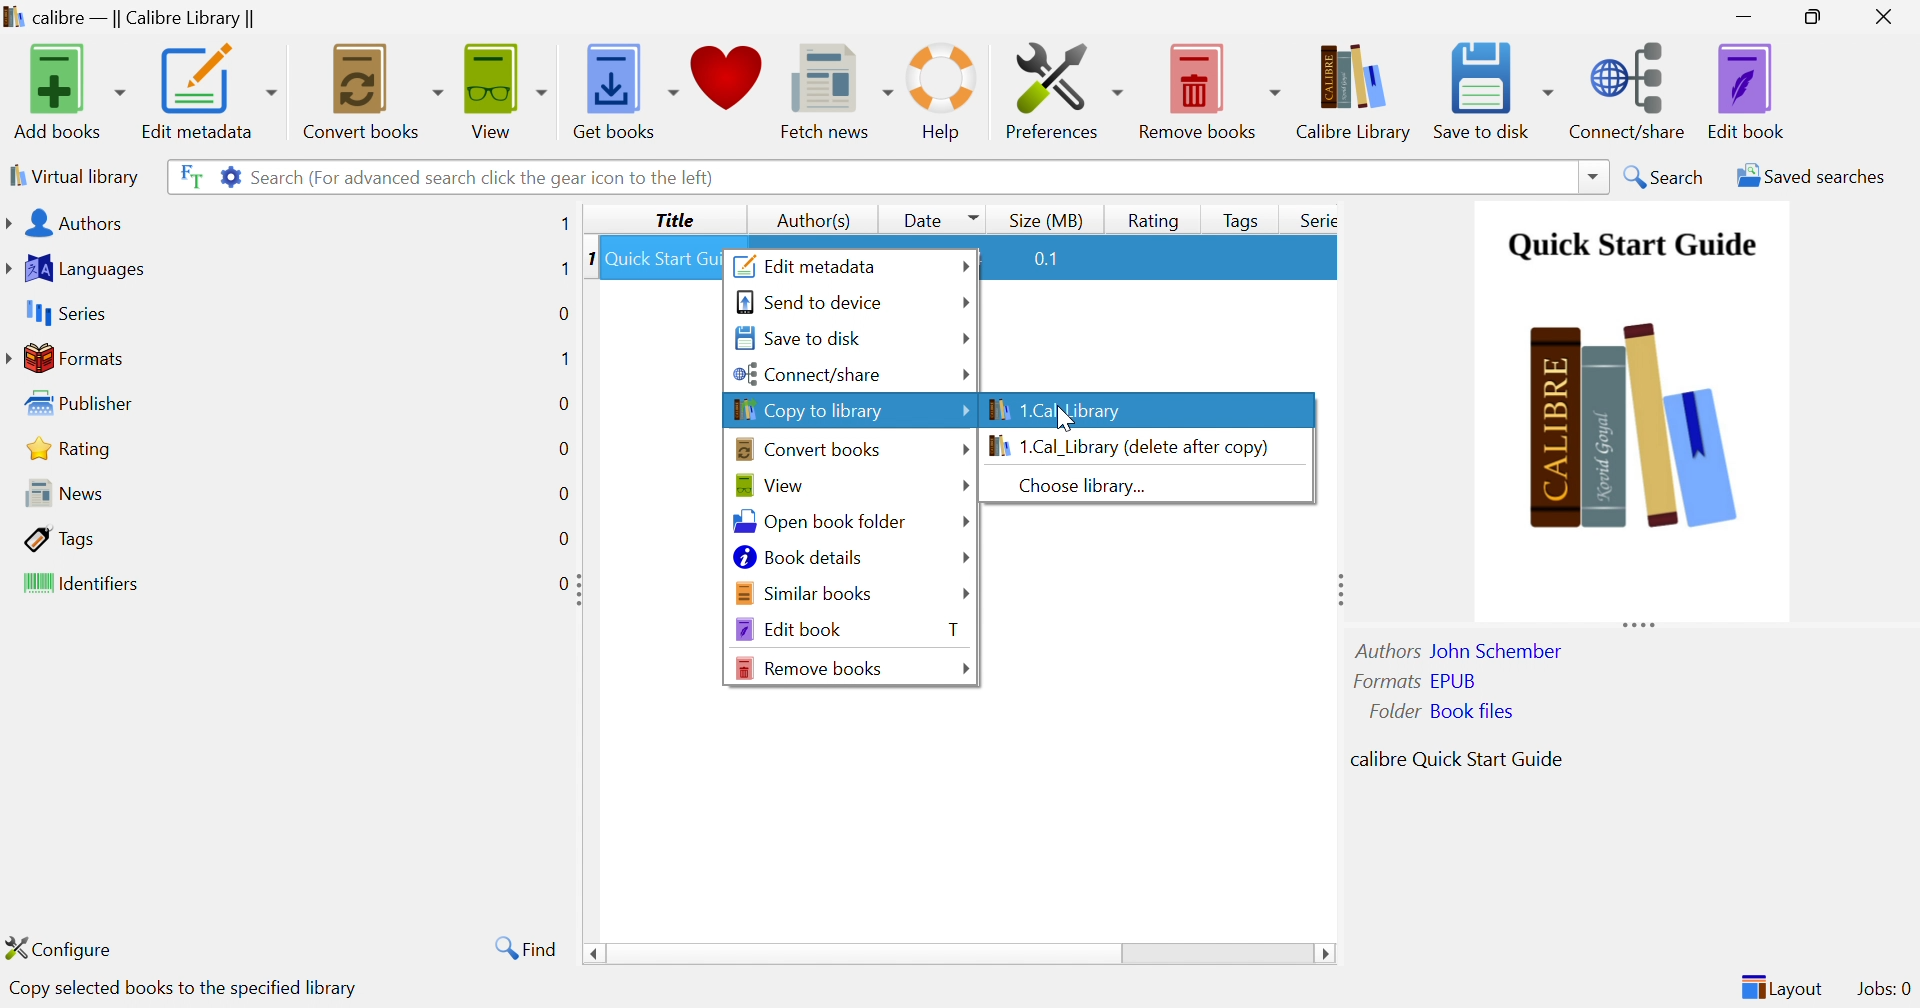  Describe the element at coordinates (1072, 486) in the screenshot. I see `Choose library...` at that location.